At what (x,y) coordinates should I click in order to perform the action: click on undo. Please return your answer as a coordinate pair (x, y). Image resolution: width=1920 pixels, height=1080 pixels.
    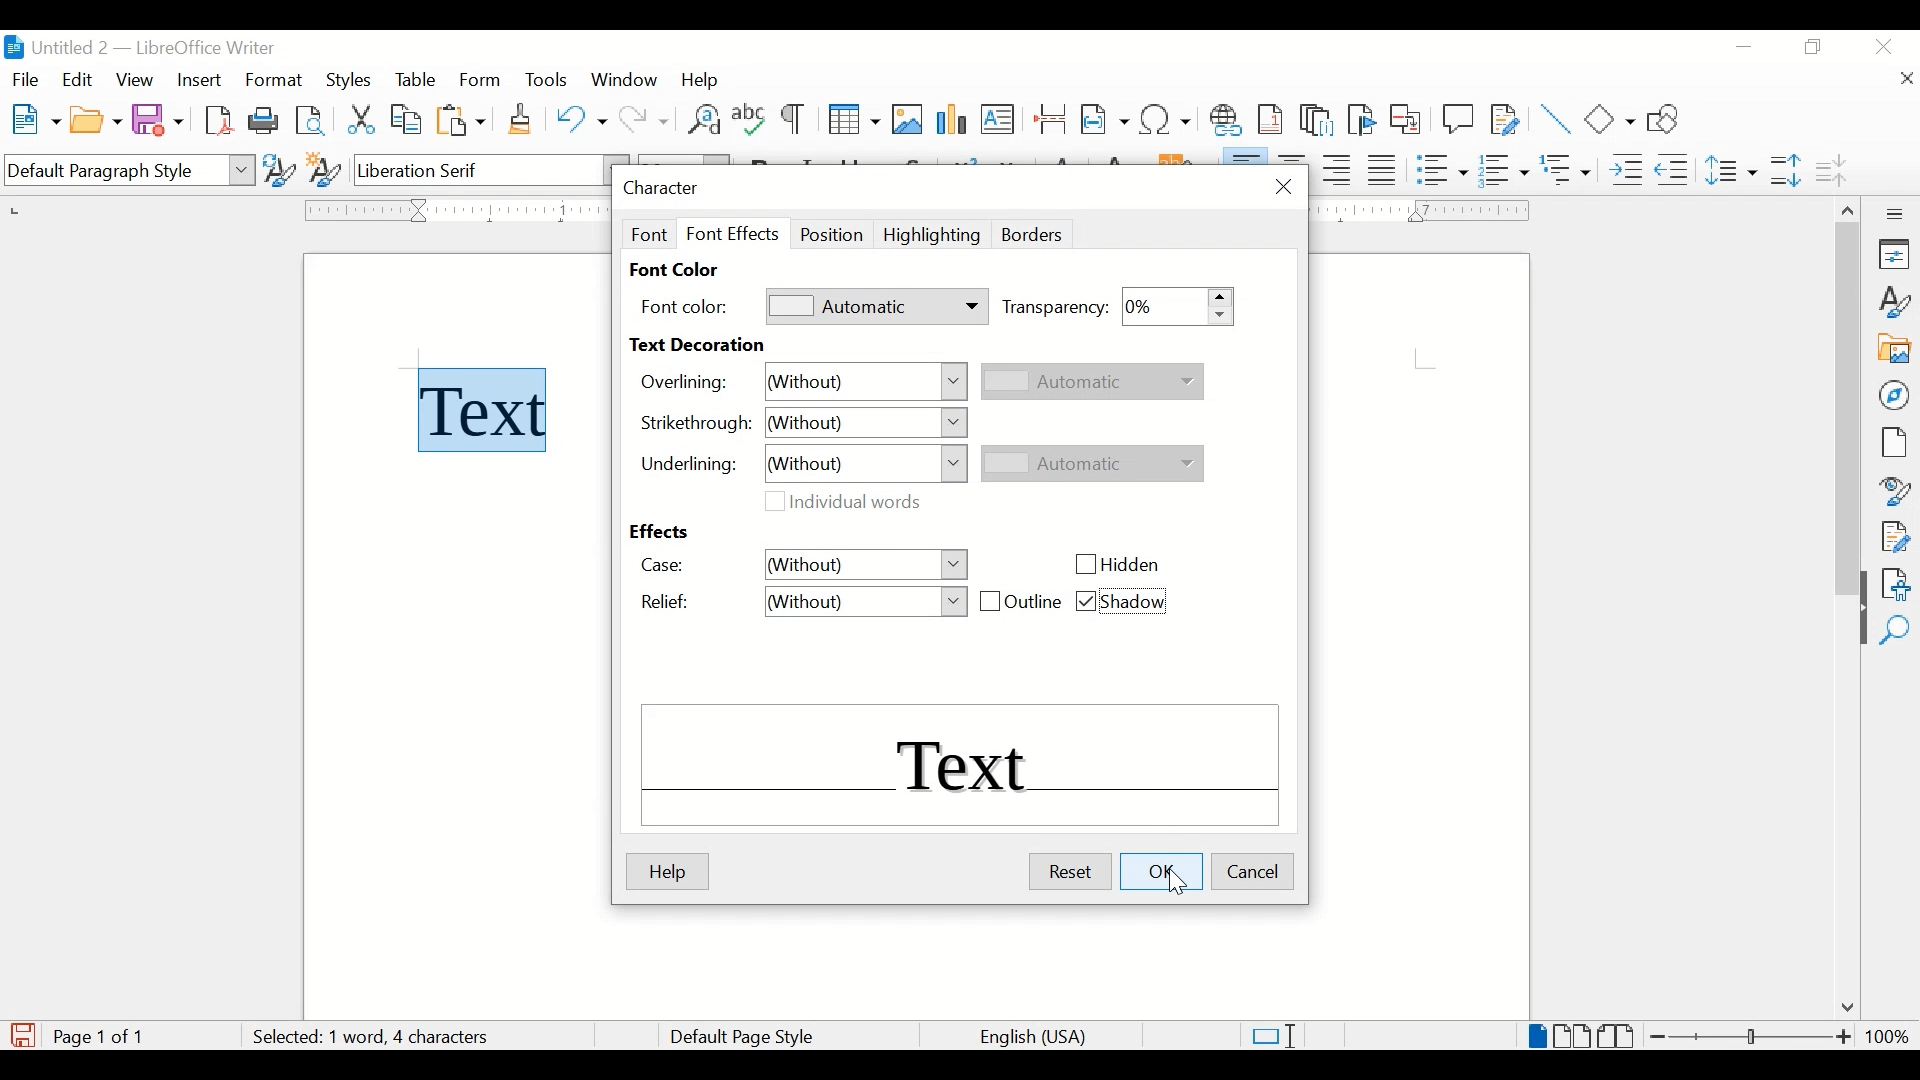
    Looking at the image, I should click on (581, 119).